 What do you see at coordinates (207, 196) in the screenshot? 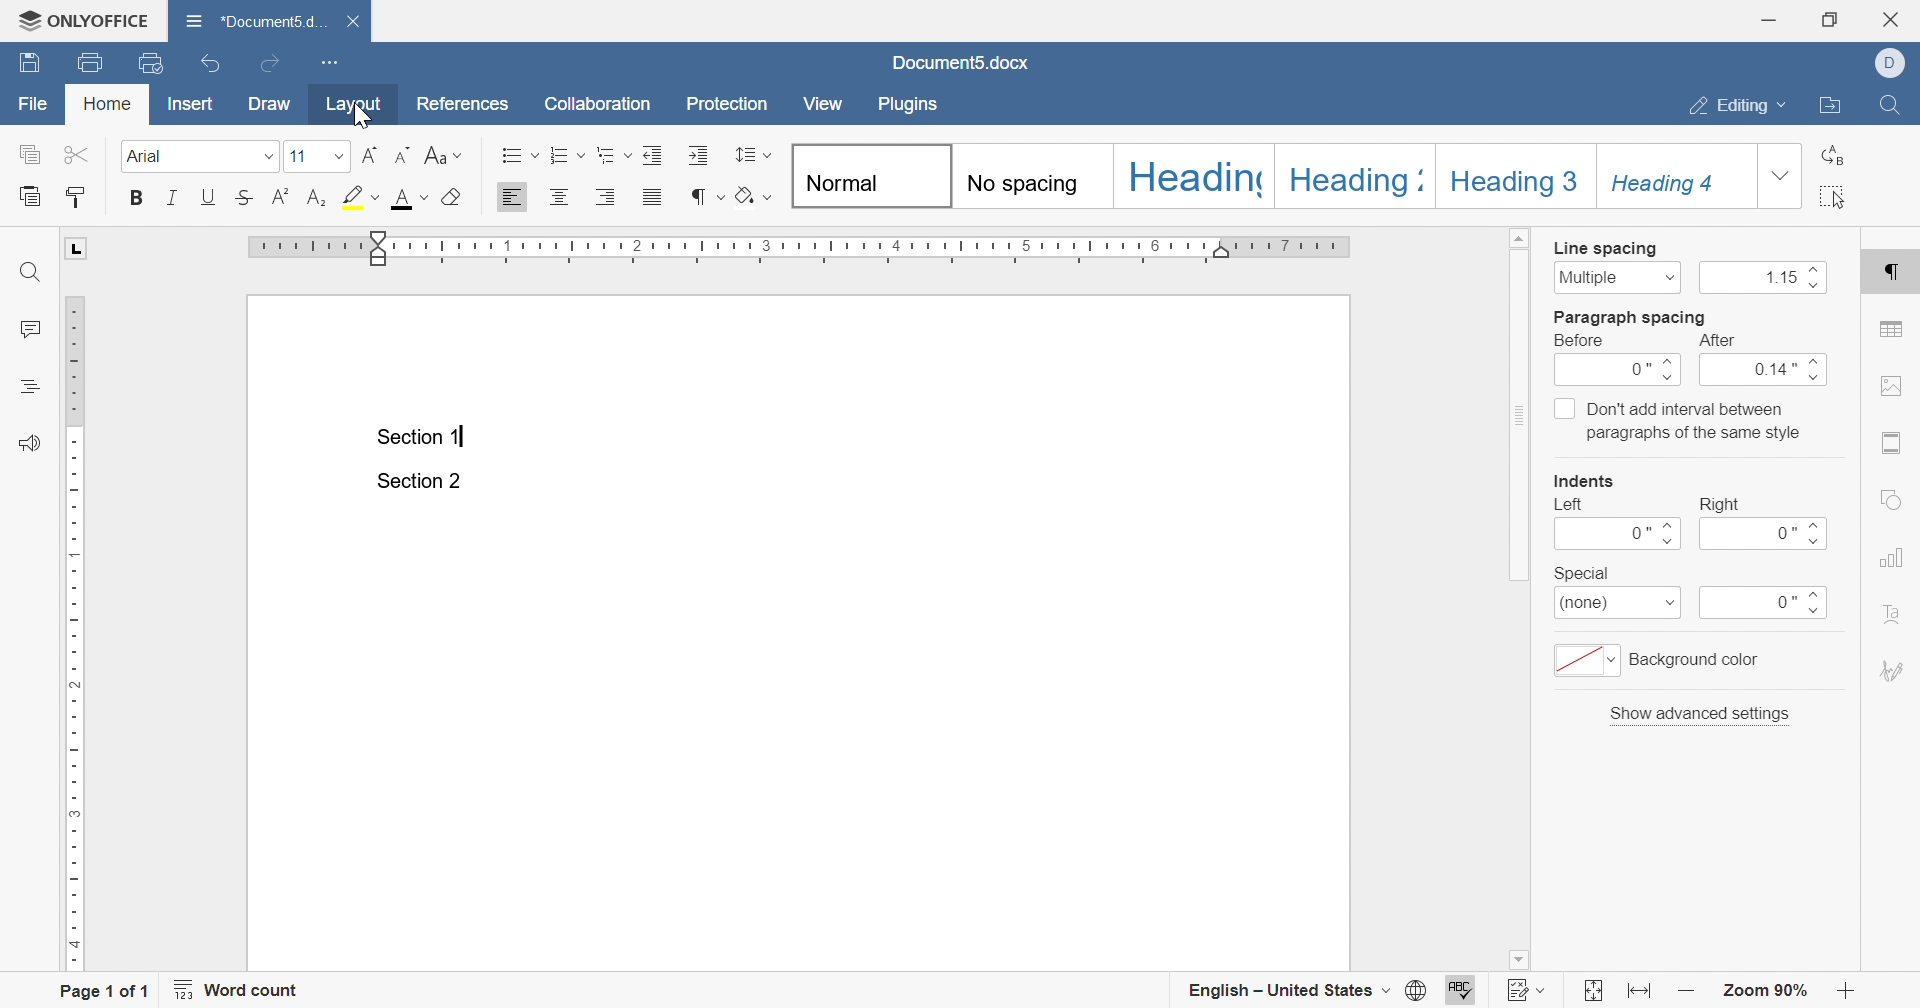
I see `underline` at bounding box center [207, 196].